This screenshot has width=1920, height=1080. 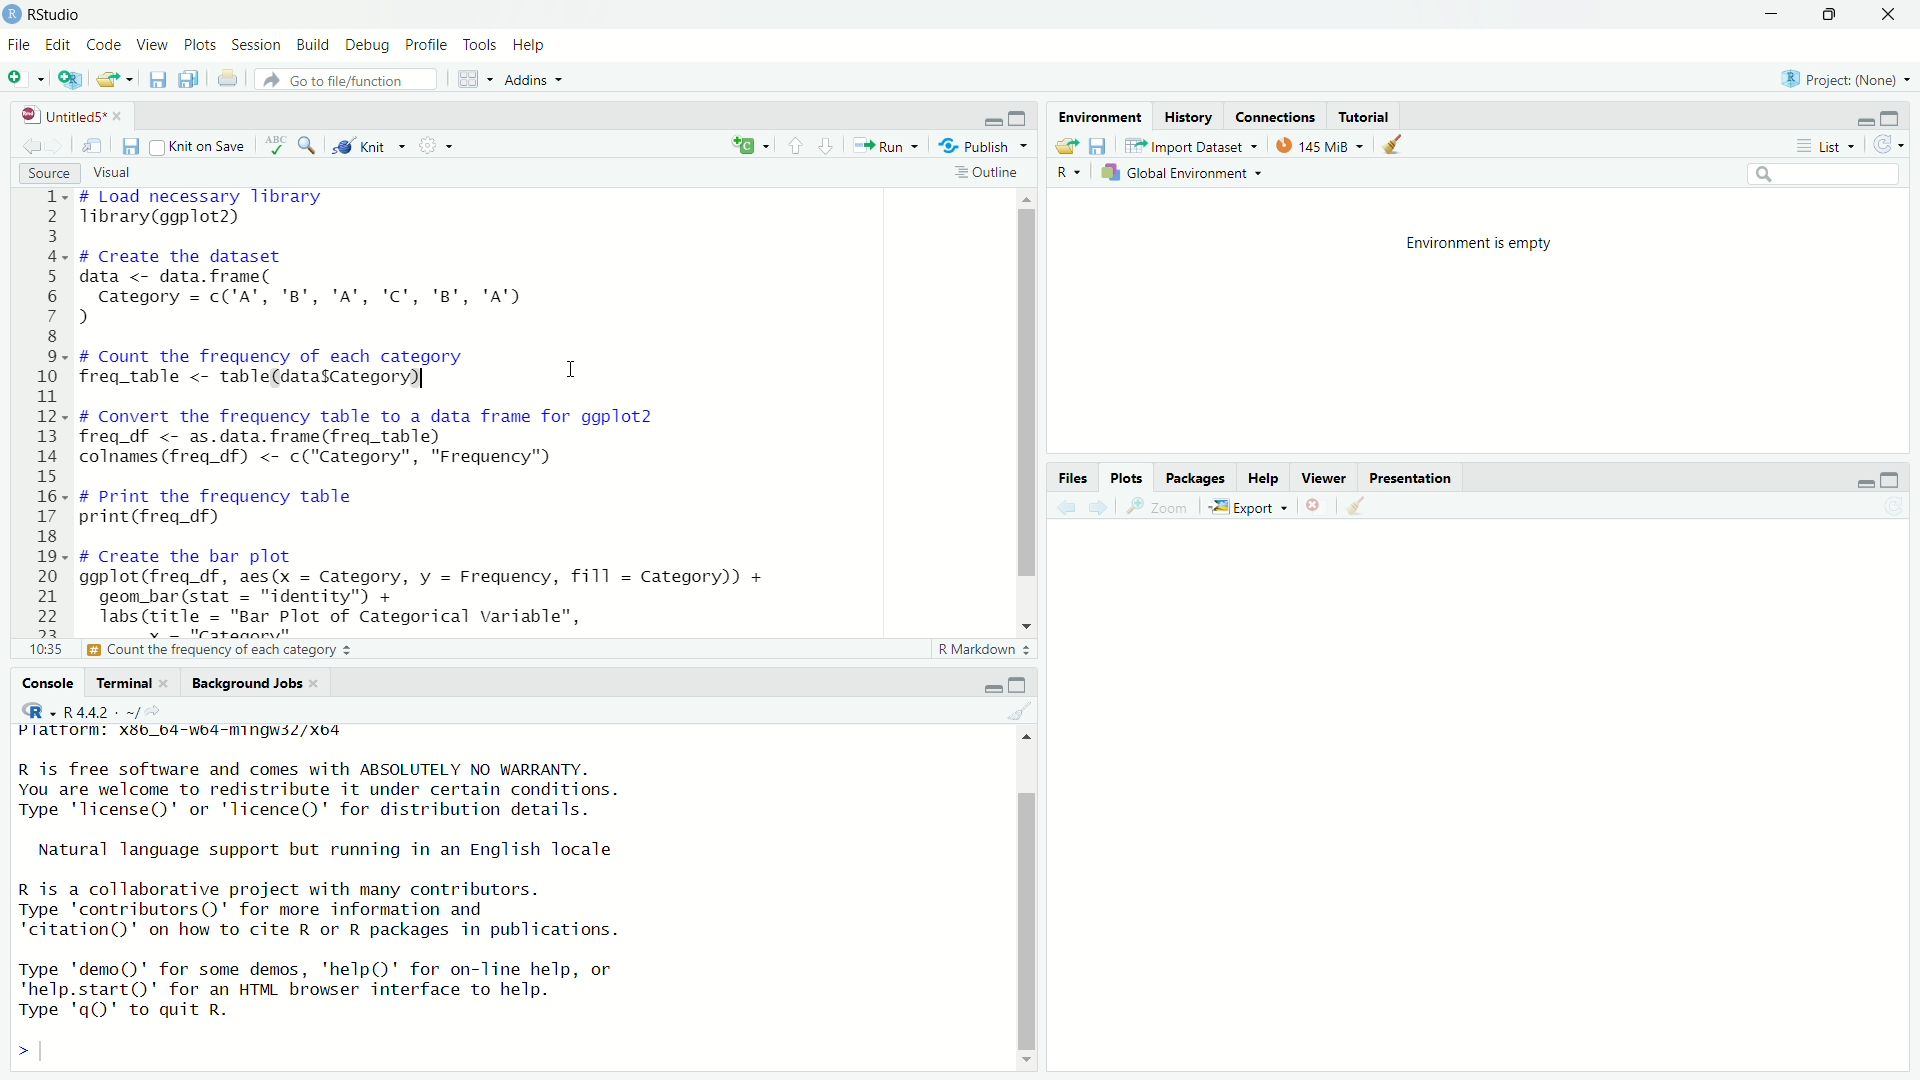 I want to click on knit on save, so click(x=200, y=147).